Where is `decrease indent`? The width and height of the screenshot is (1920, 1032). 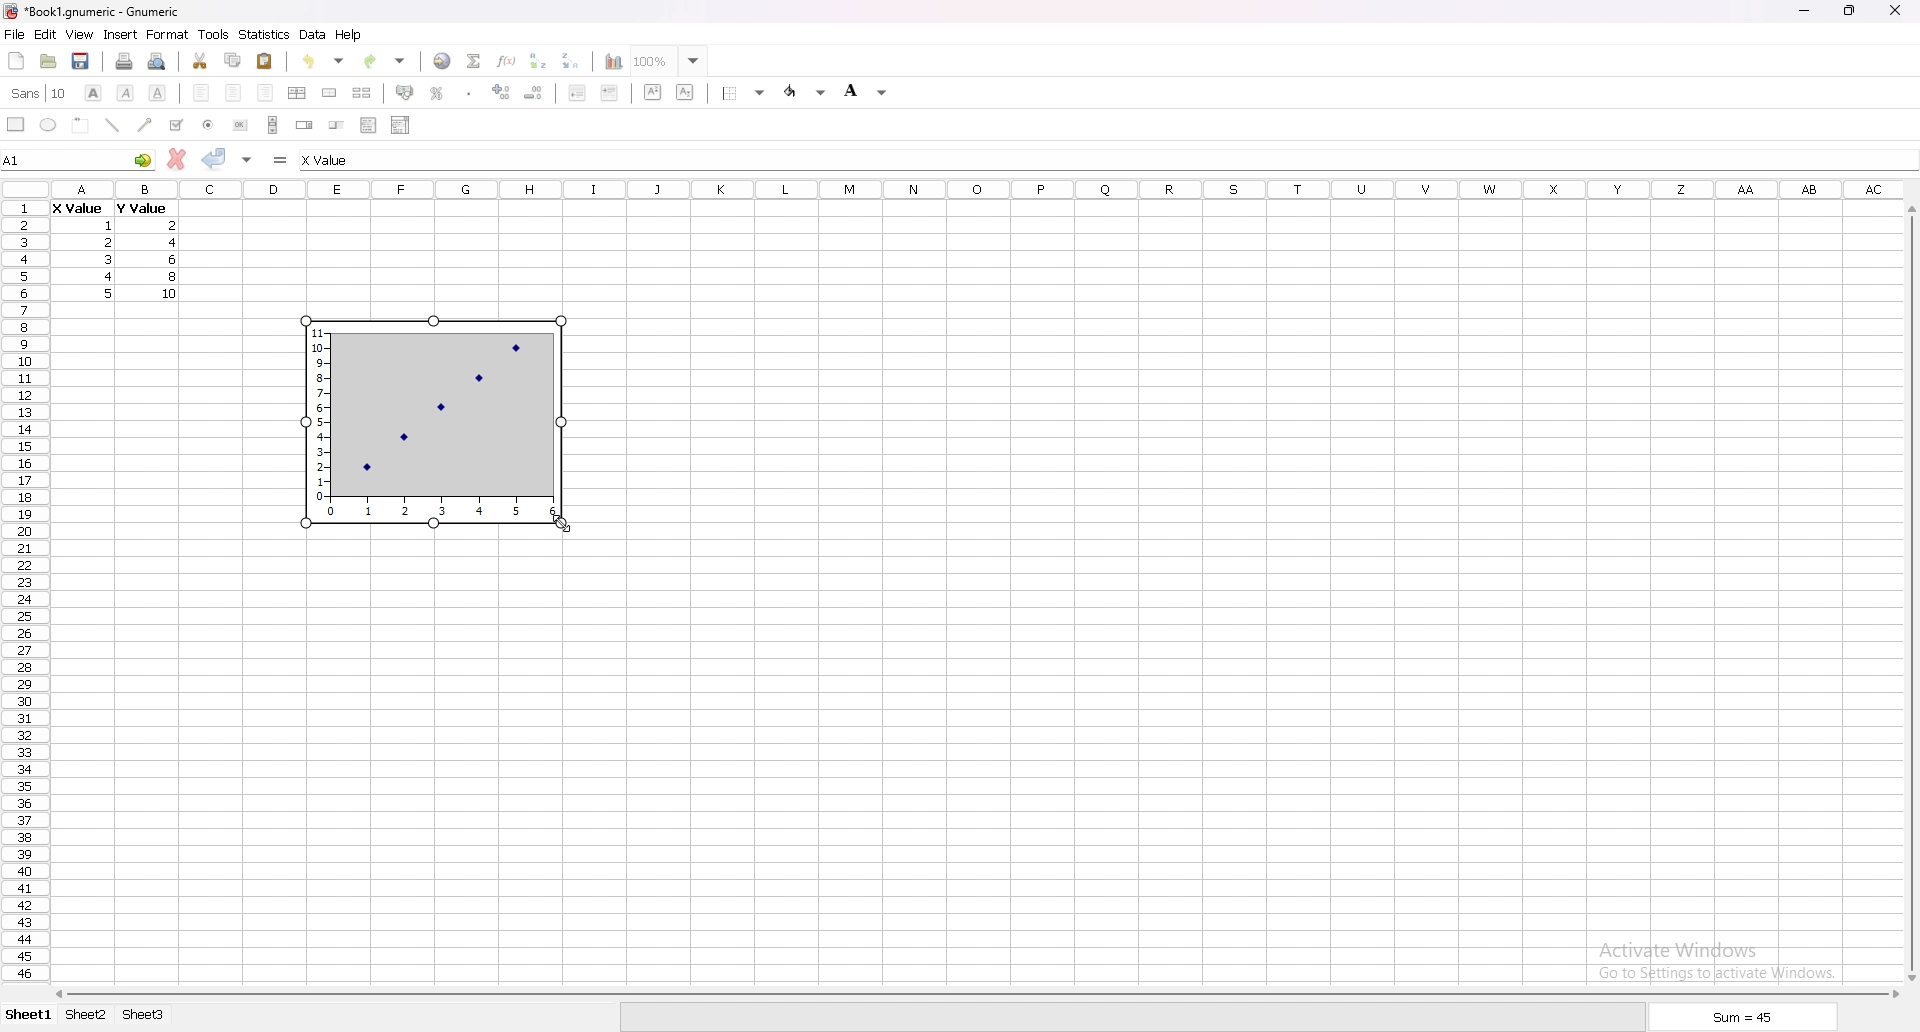 decrease indent is located at coordinates (578, 92).